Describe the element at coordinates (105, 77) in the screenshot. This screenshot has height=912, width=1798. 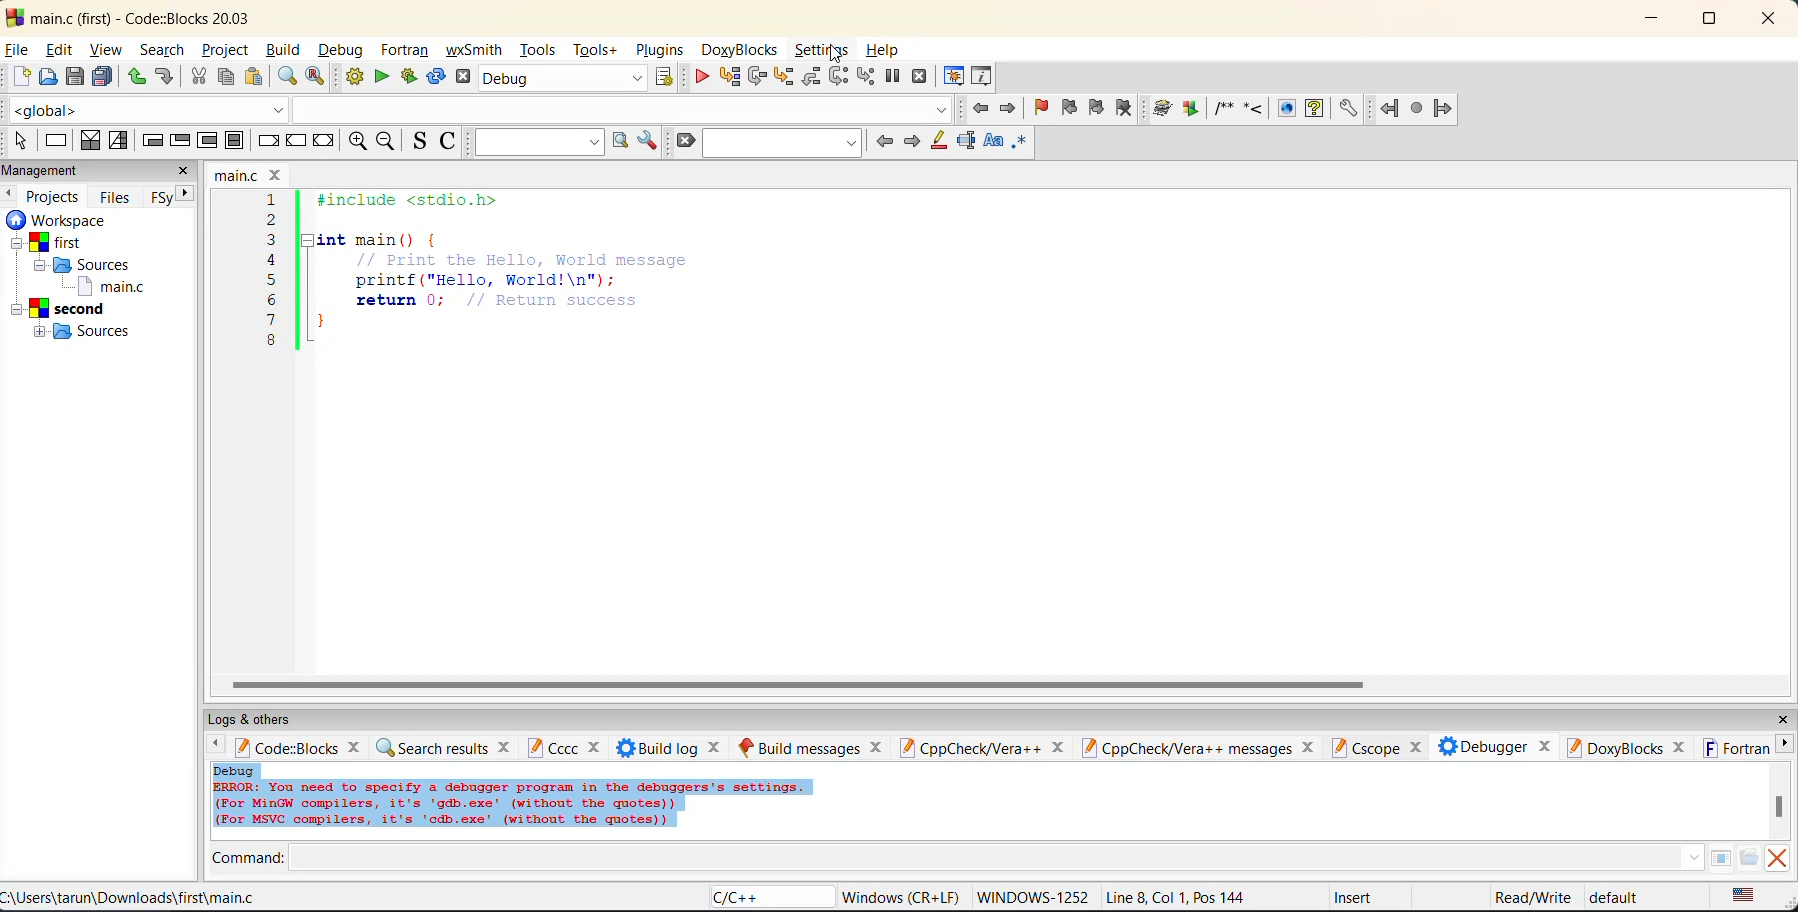
I see `save everything` at that location.